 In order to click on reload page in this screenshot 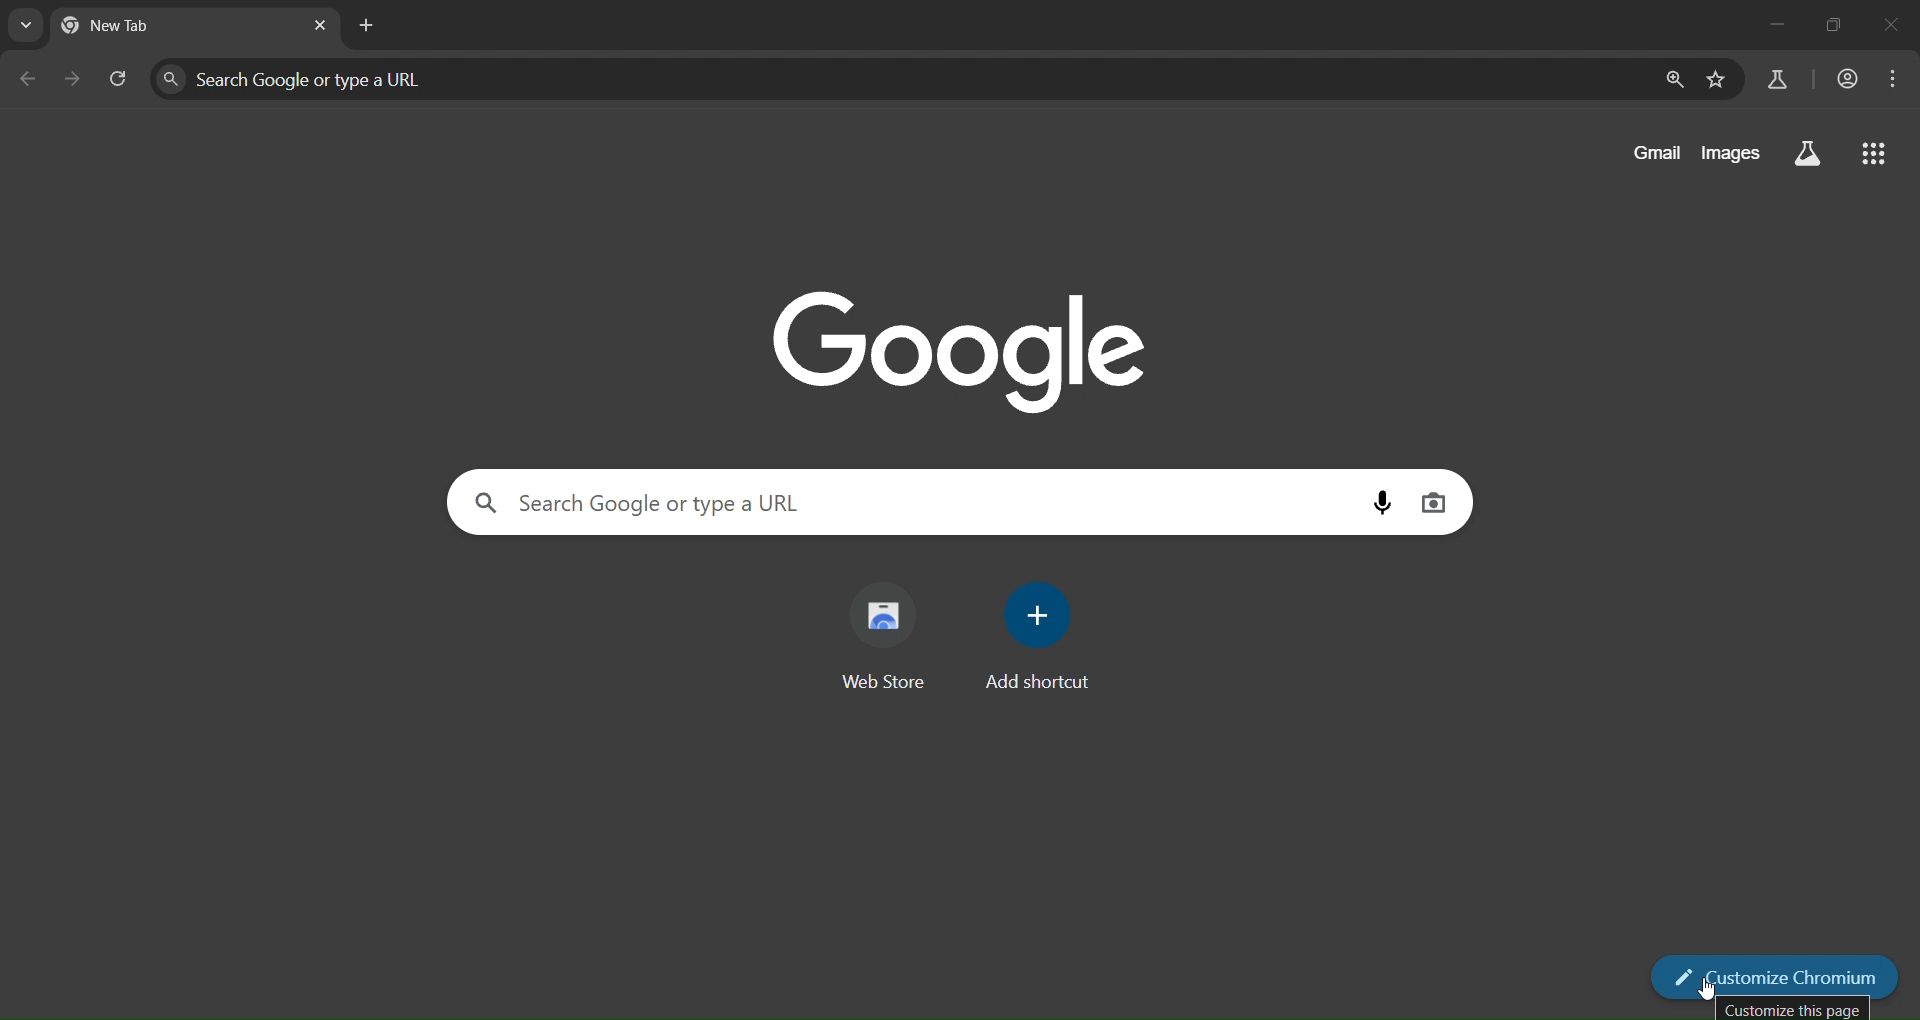, I will do `click(118, 76)`.